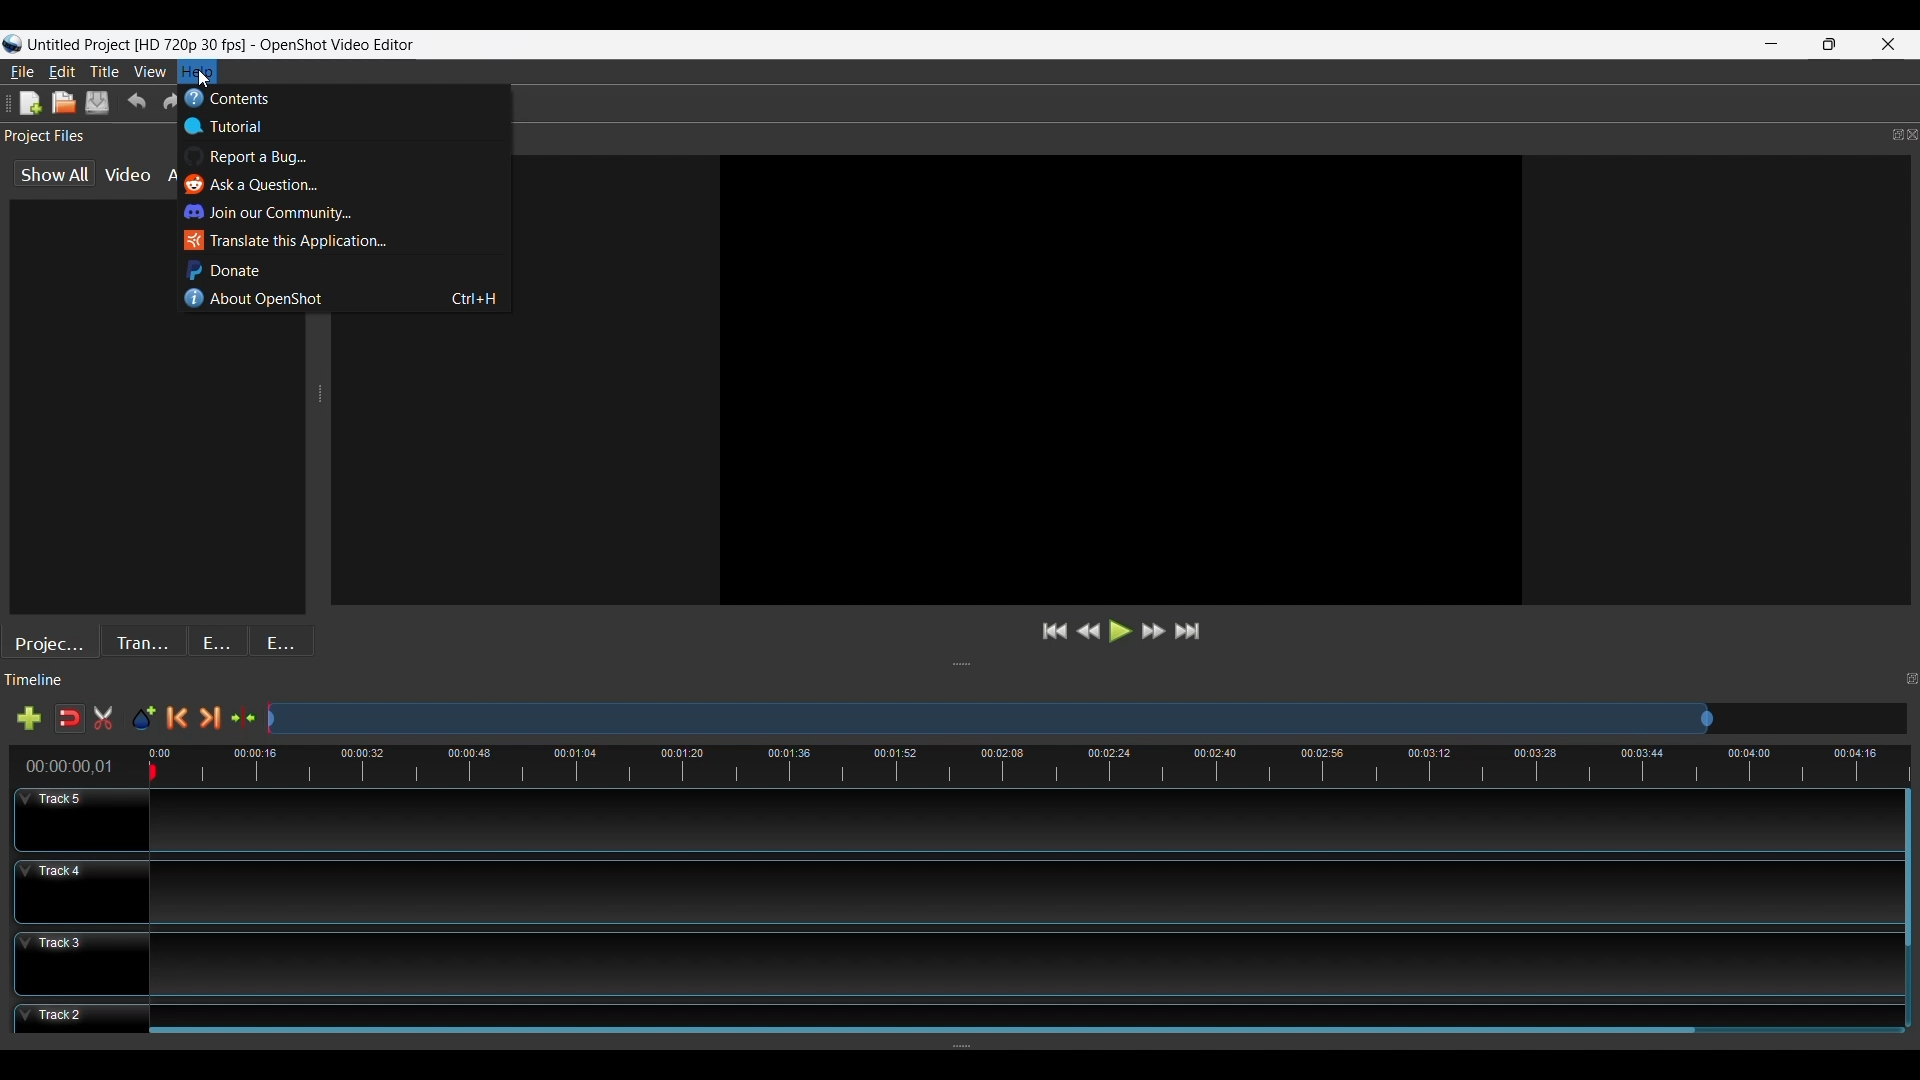  What do you see at coordinates (1888, 45) in the screenshot?
I see `Close` at bounding box center [1888, 45].